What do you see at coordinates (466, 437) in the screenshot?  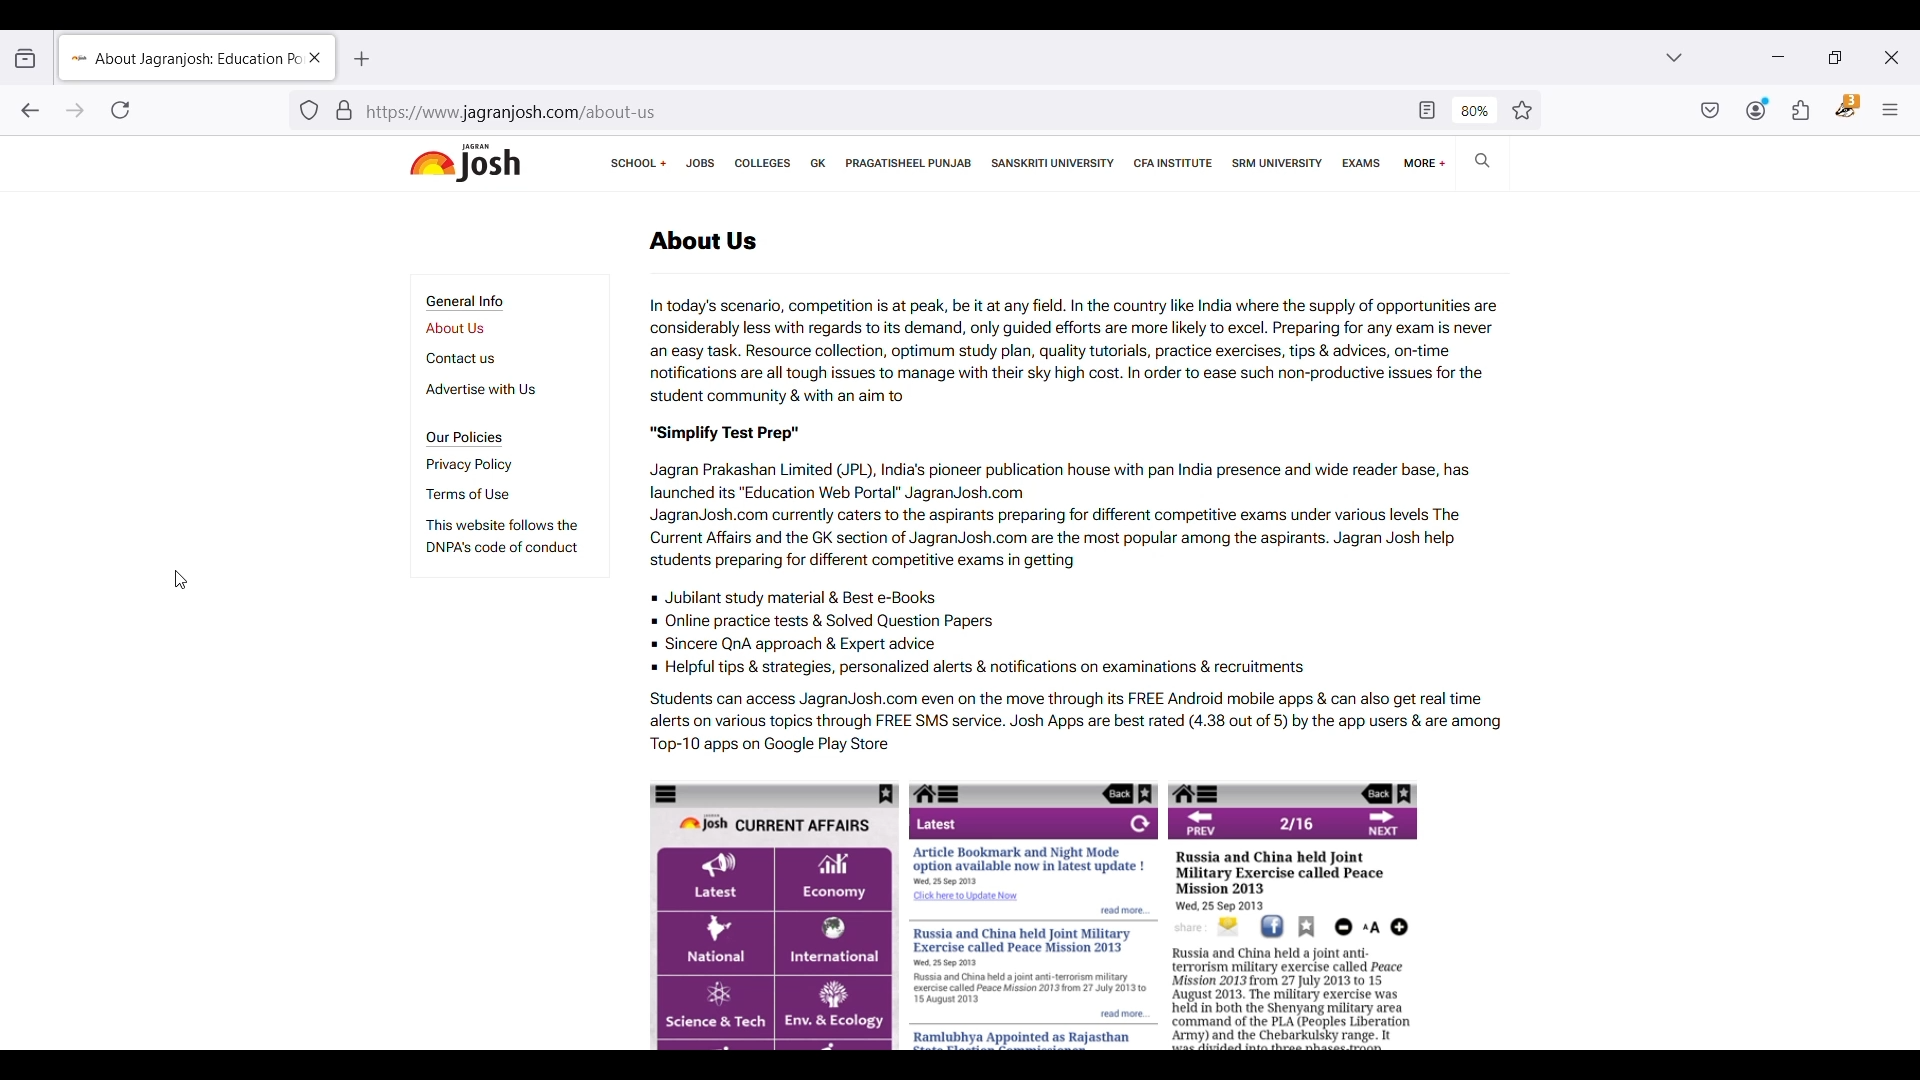 I see `Section title - Our Policies` at bounding box center [466, 437].